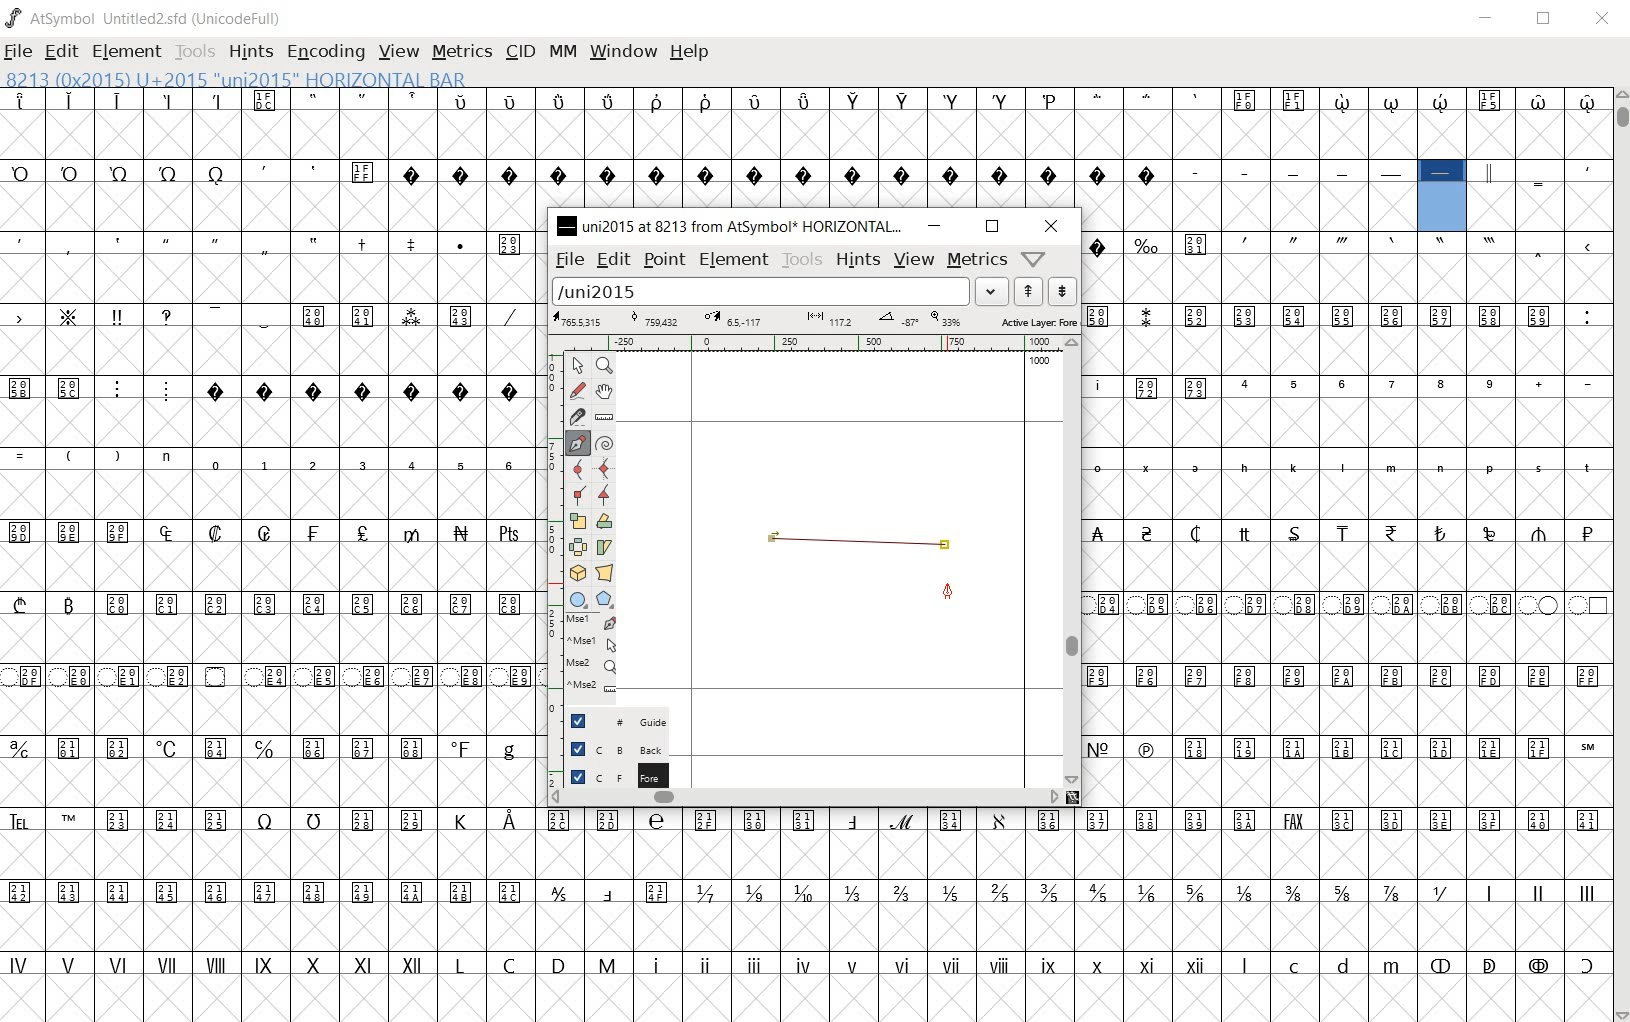  What do you see at coordinates (975, 259) in the screenshot?
I see `metrics` at bounding box center [975, 259].